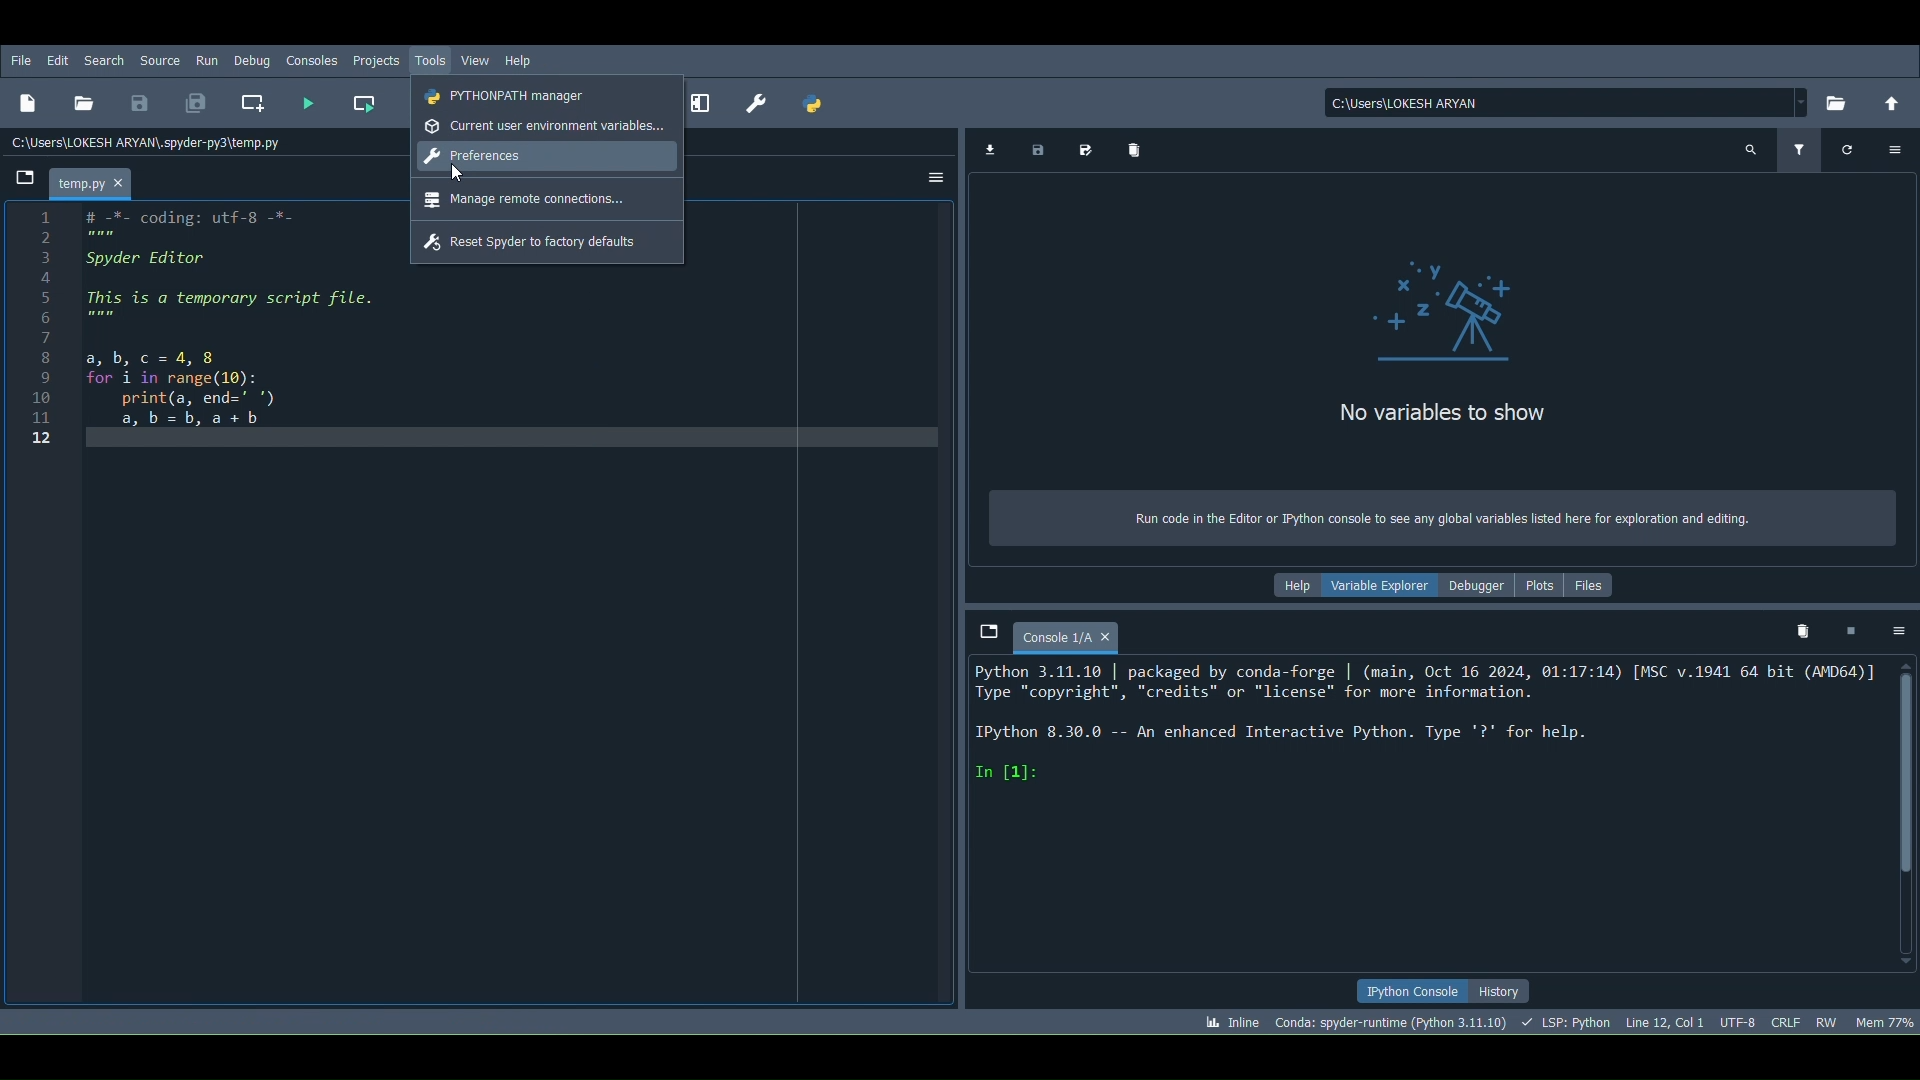 Image resolution: width=1920 pixels, height=1080 pixels. Describe the element at coordinates (1545, 586) in the screenshot. I see `Plots` at that location.